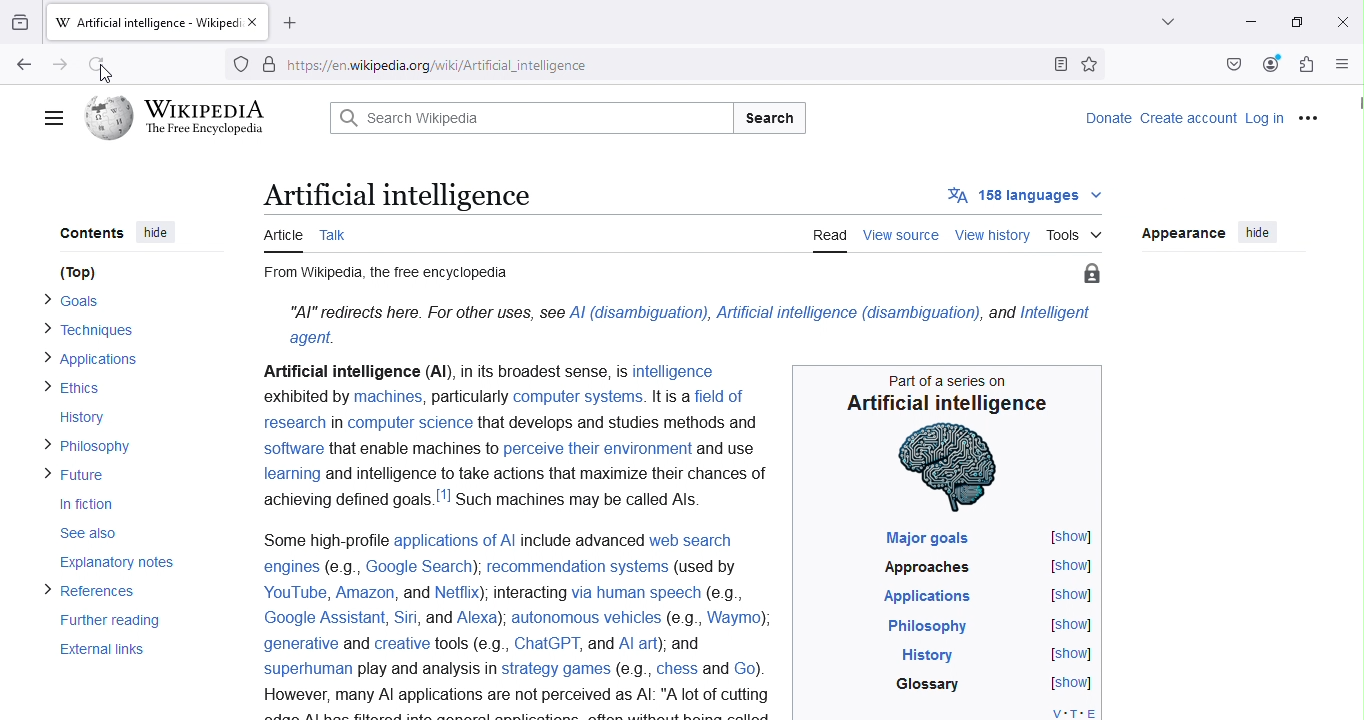  Describe the element at coordinates (325, 619) in the screenshot. I see `Google Assistant` at that location.